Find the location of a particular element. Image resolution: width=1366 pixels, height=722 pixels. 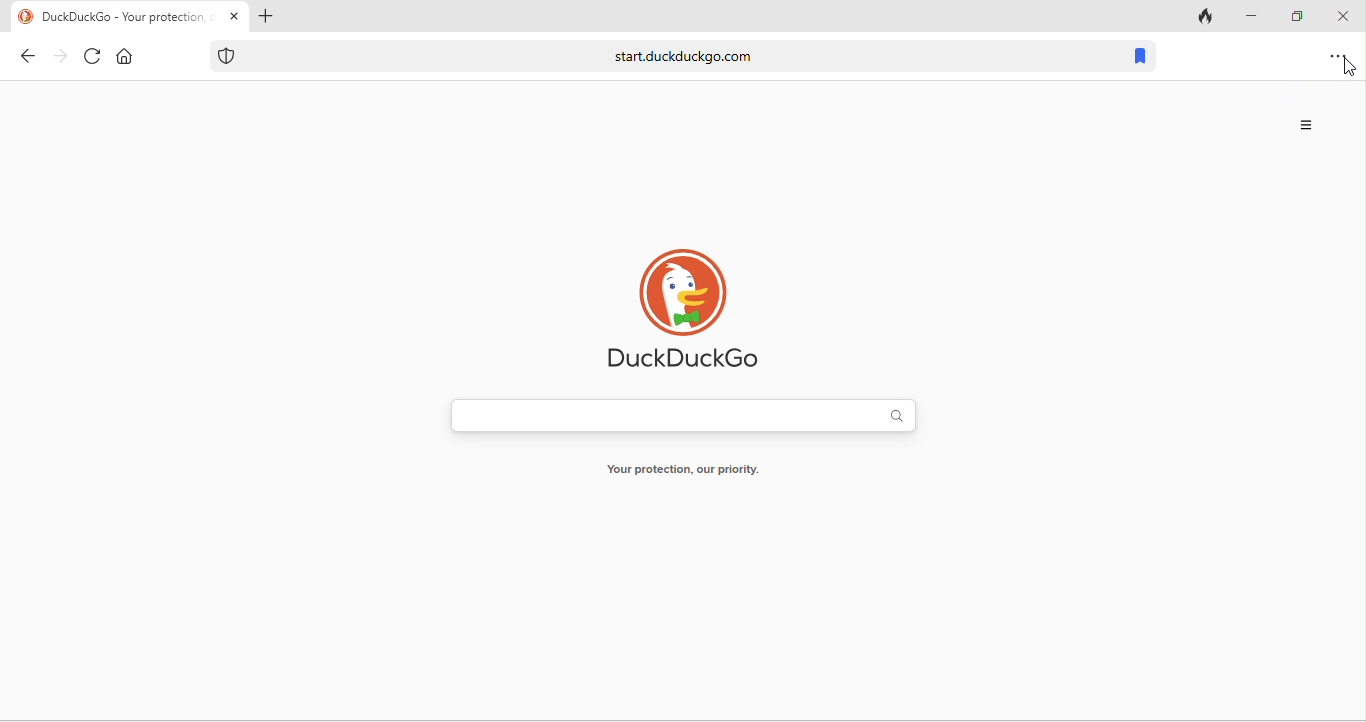

home is located at coordinates (127, 56).